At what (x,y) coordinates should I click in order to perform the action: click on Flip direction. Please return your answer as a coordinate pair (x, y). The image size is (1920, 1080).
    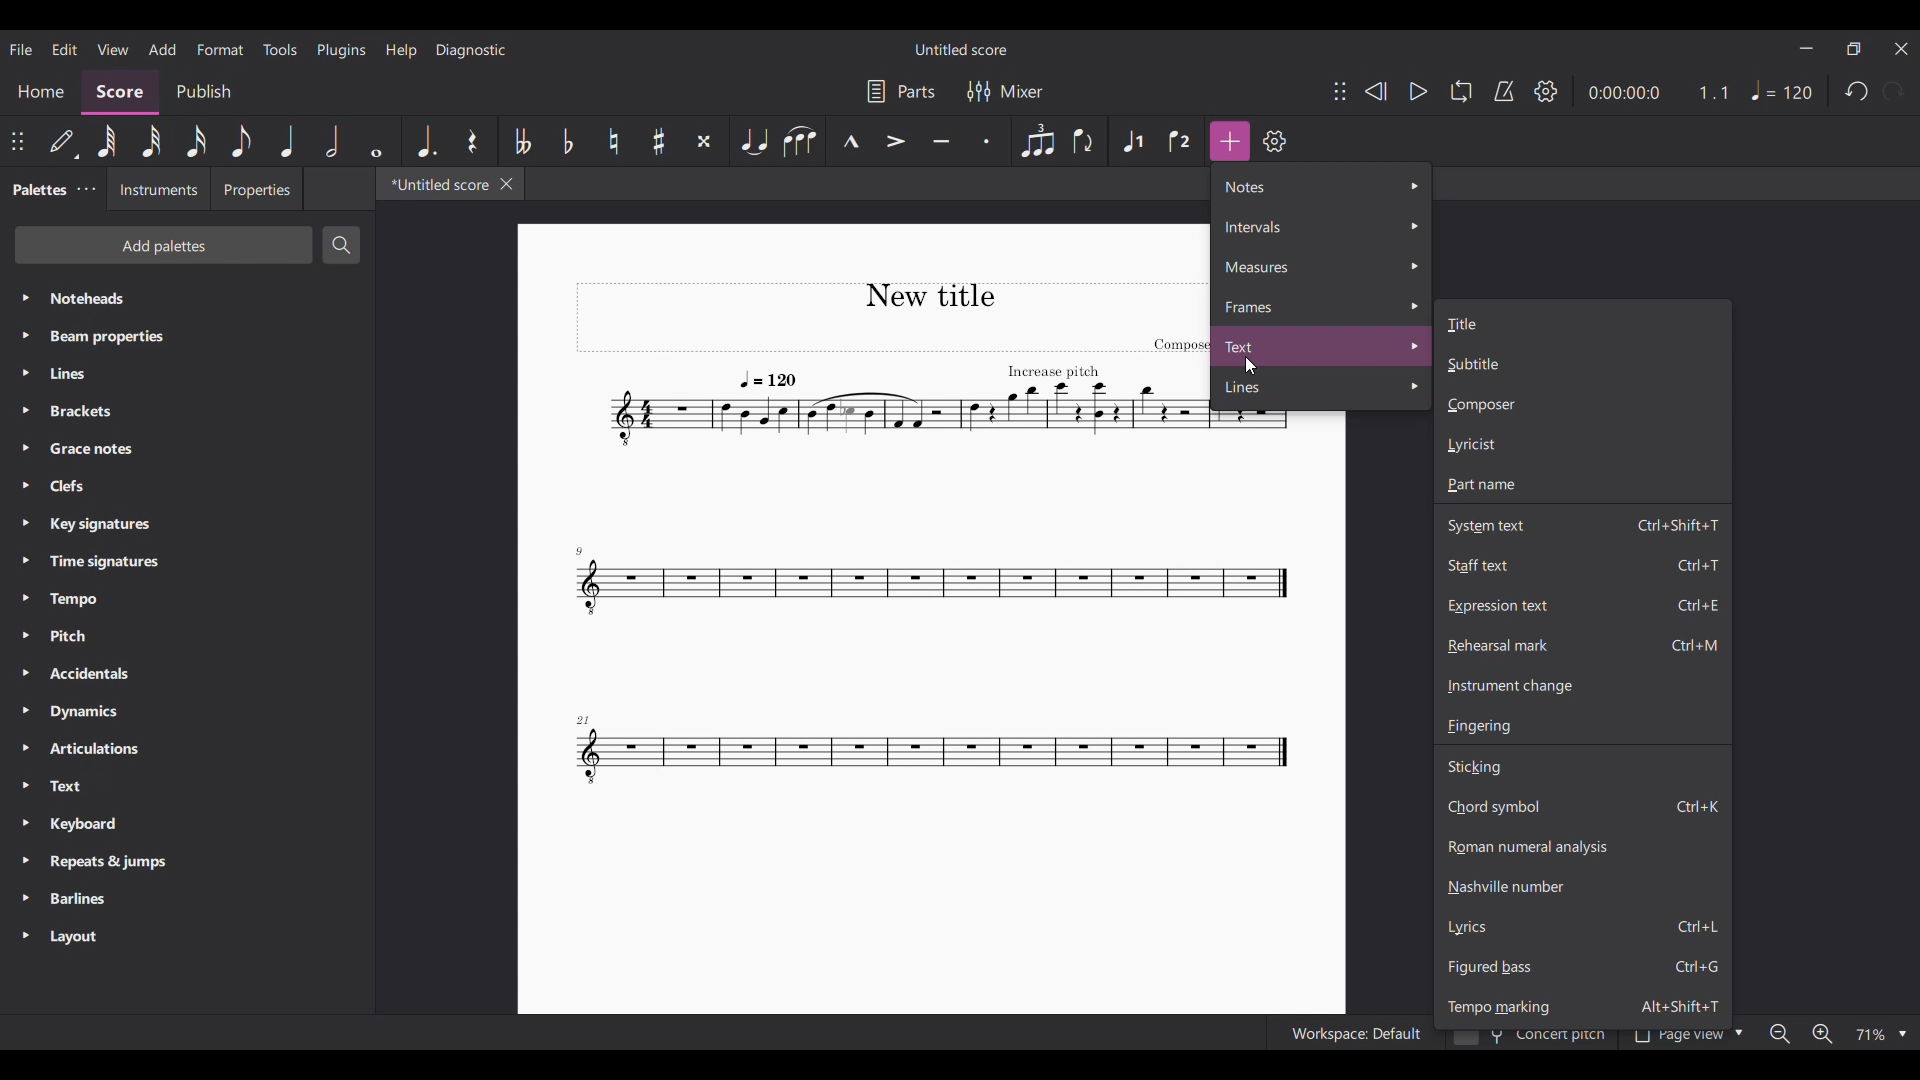
    Looking at the image, I should click on (1083, 142).